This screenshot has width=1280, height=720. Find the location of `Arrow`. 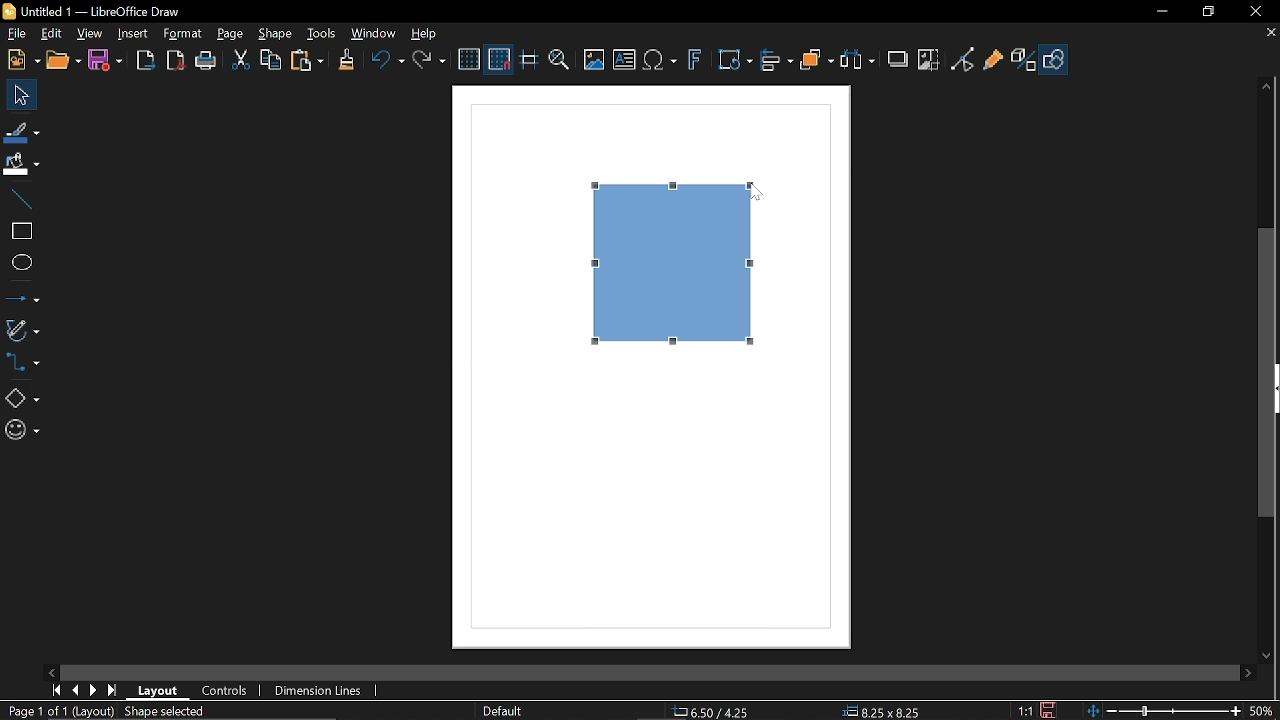

Arrow is located at coordinates (22, 296).